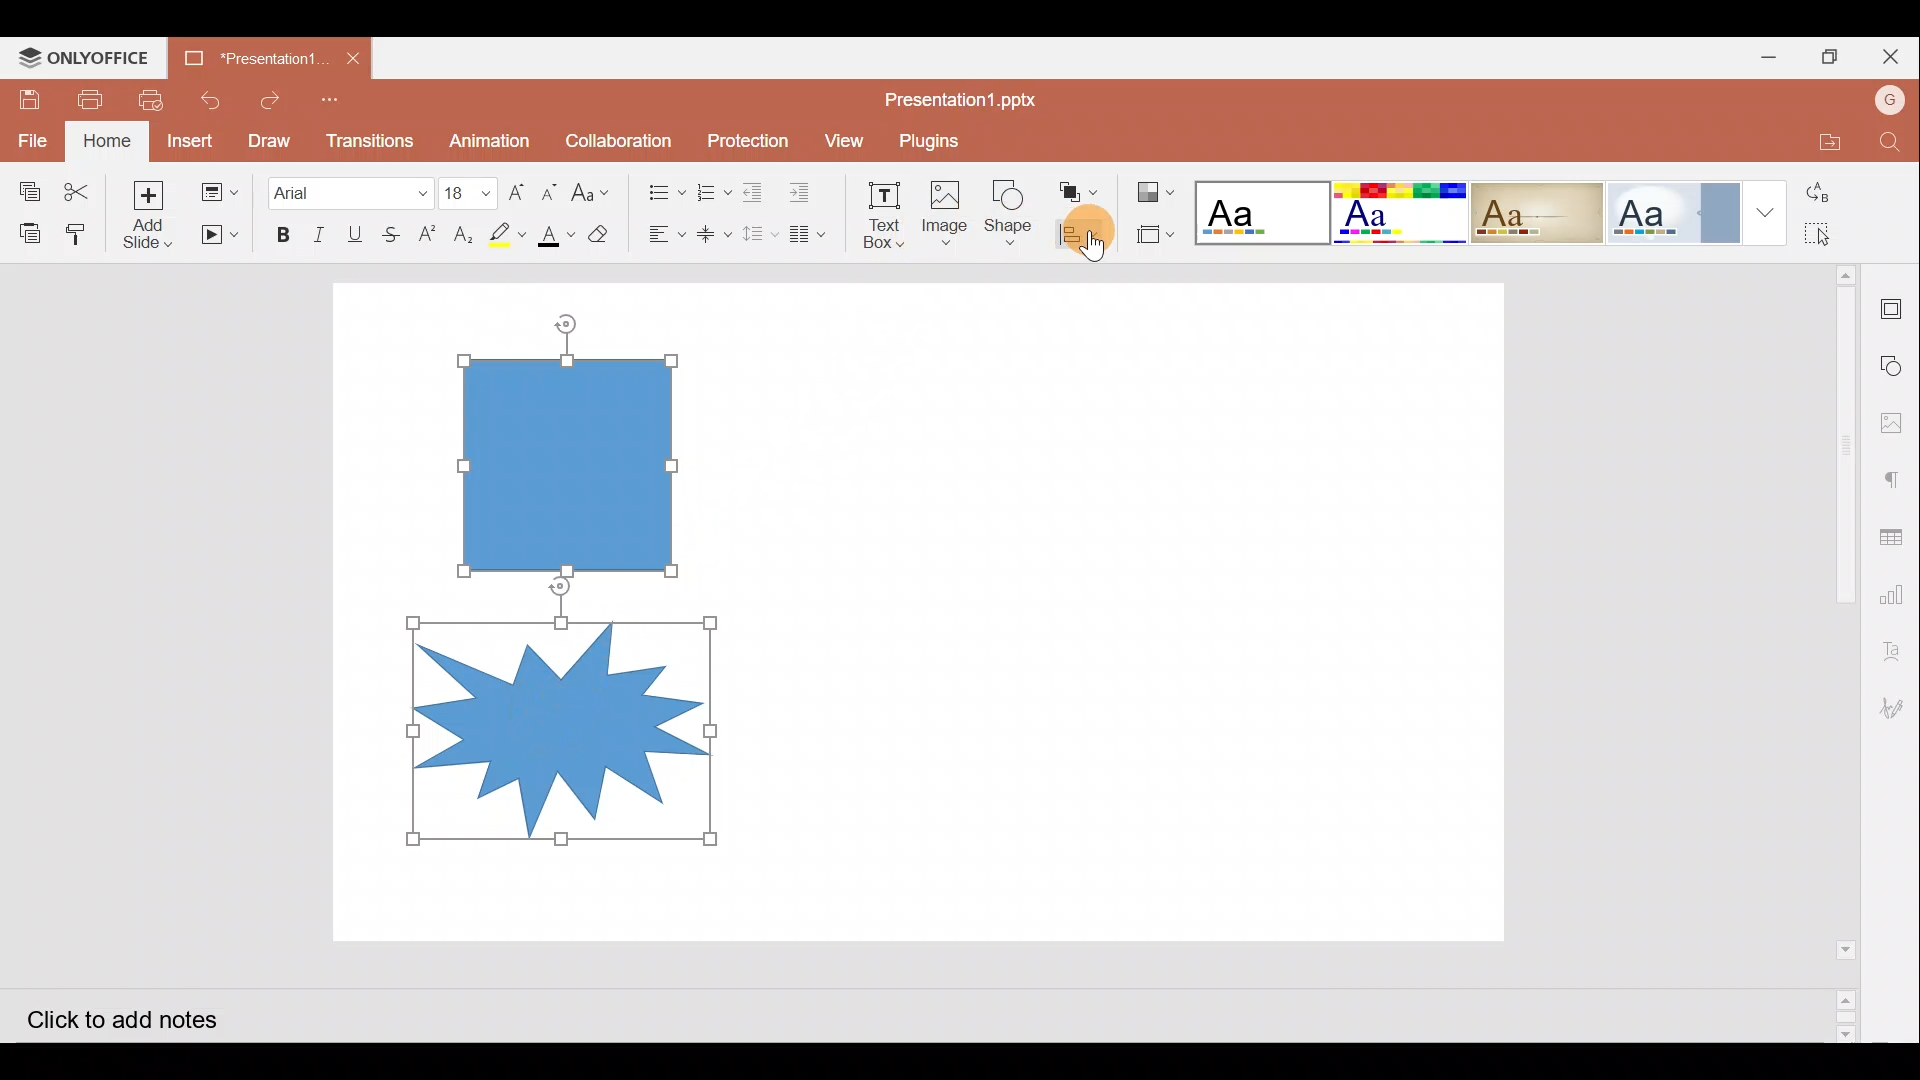 The height and width of the screenshot is (1080, 1920). I want to click on Align shape, so click(1082, 232).